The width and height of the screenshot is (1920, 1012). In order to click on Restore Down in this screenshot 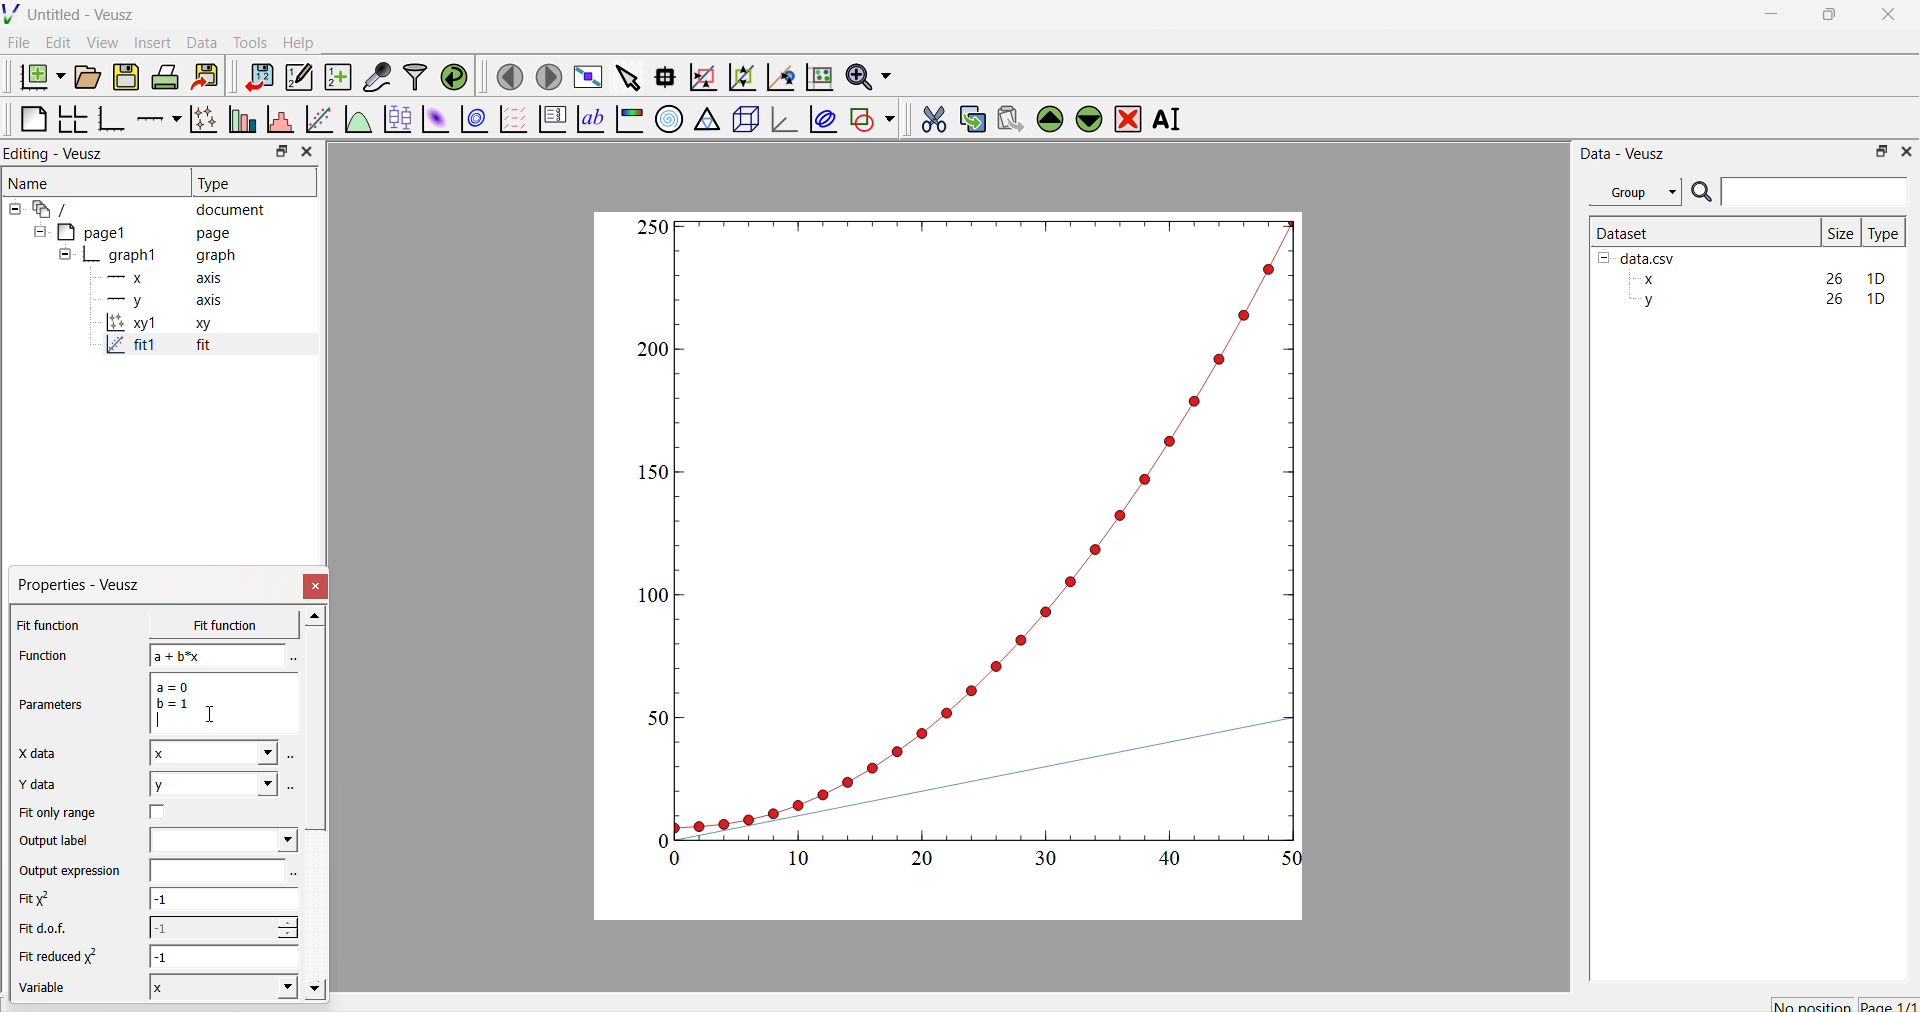, I will do `click(1825, 17)`.